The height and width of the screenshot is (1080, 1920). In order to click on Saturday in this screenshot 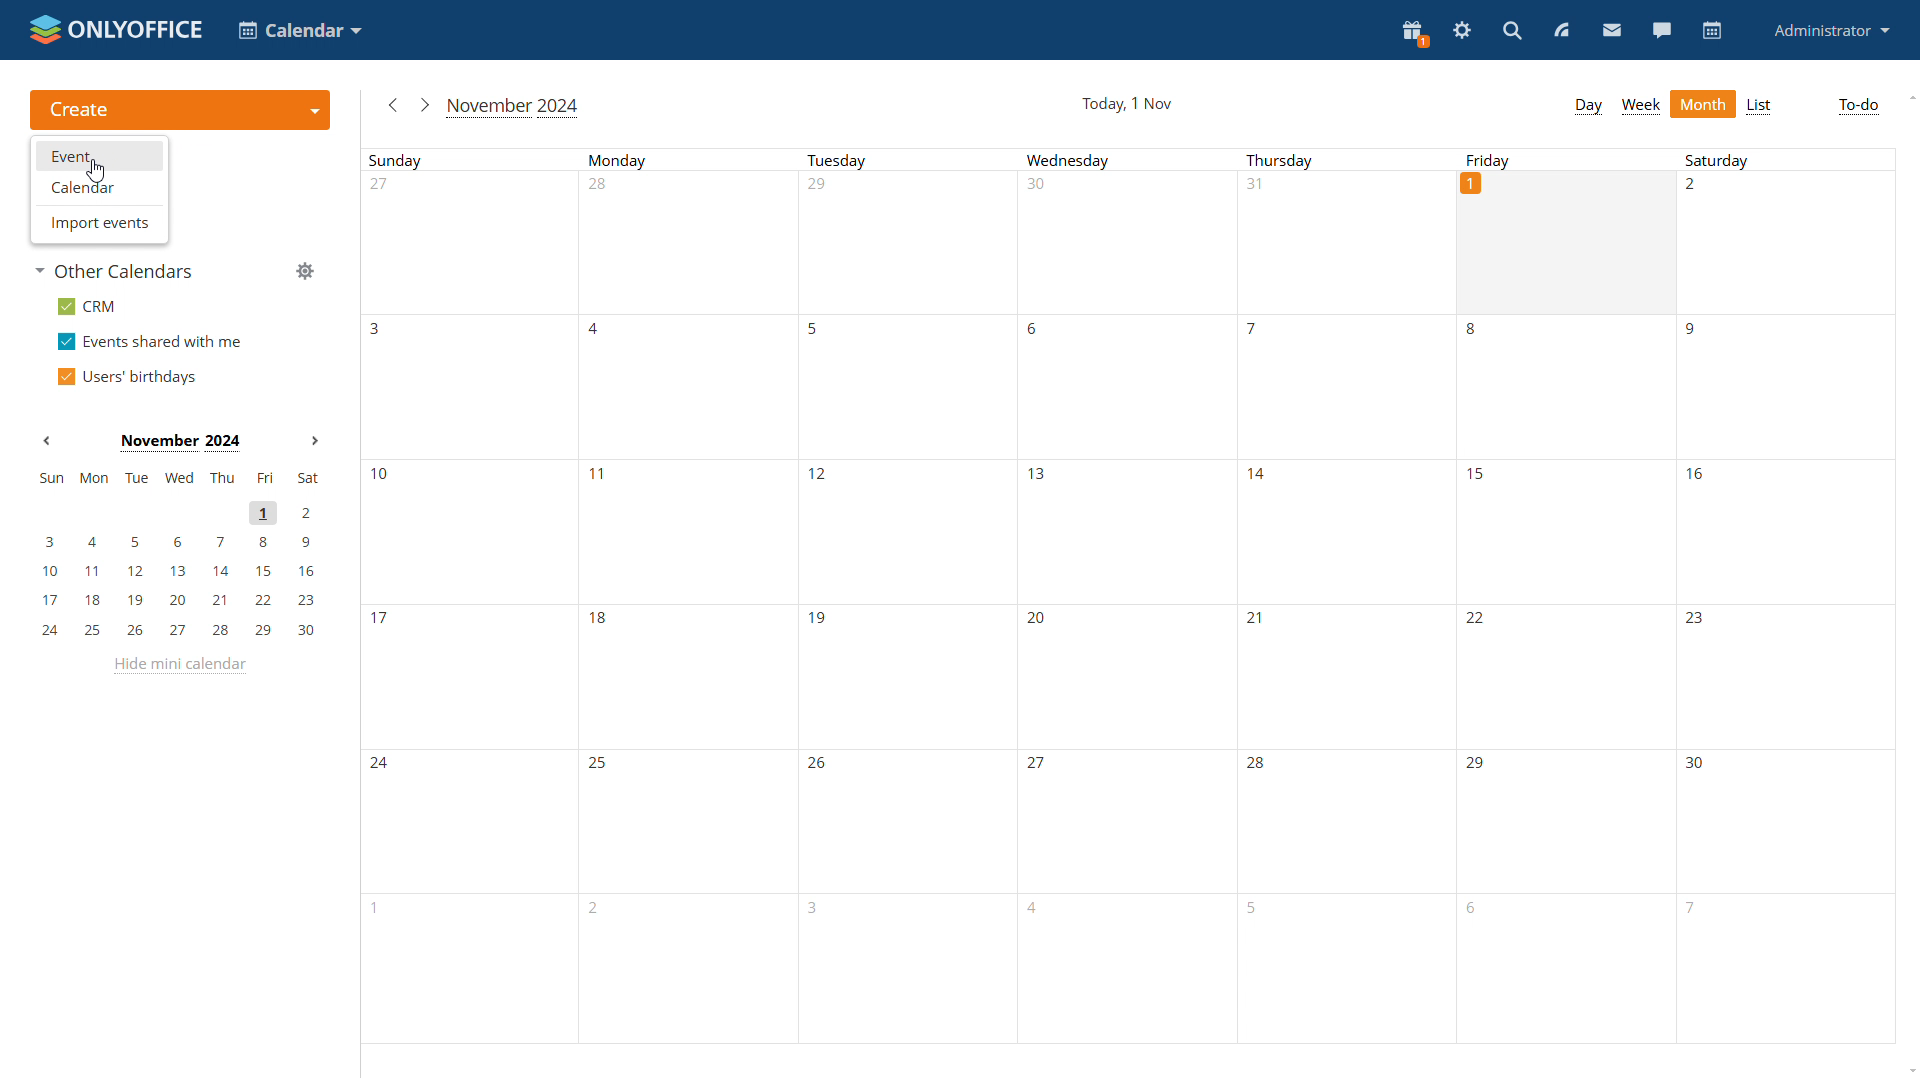, I will do `click(1782, 596)`.